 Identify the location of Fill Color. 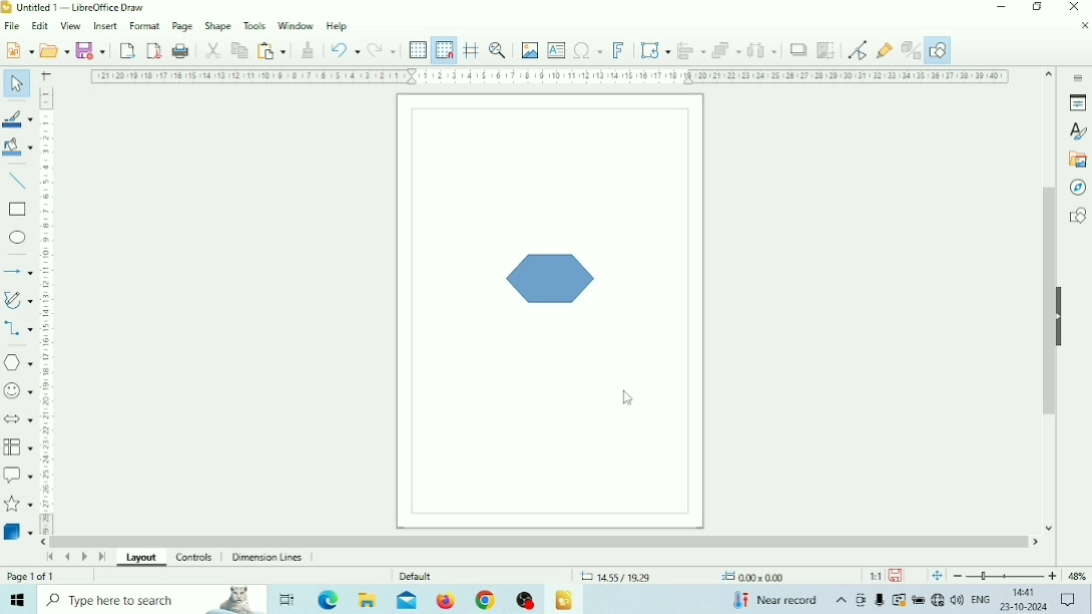
(17, 146).